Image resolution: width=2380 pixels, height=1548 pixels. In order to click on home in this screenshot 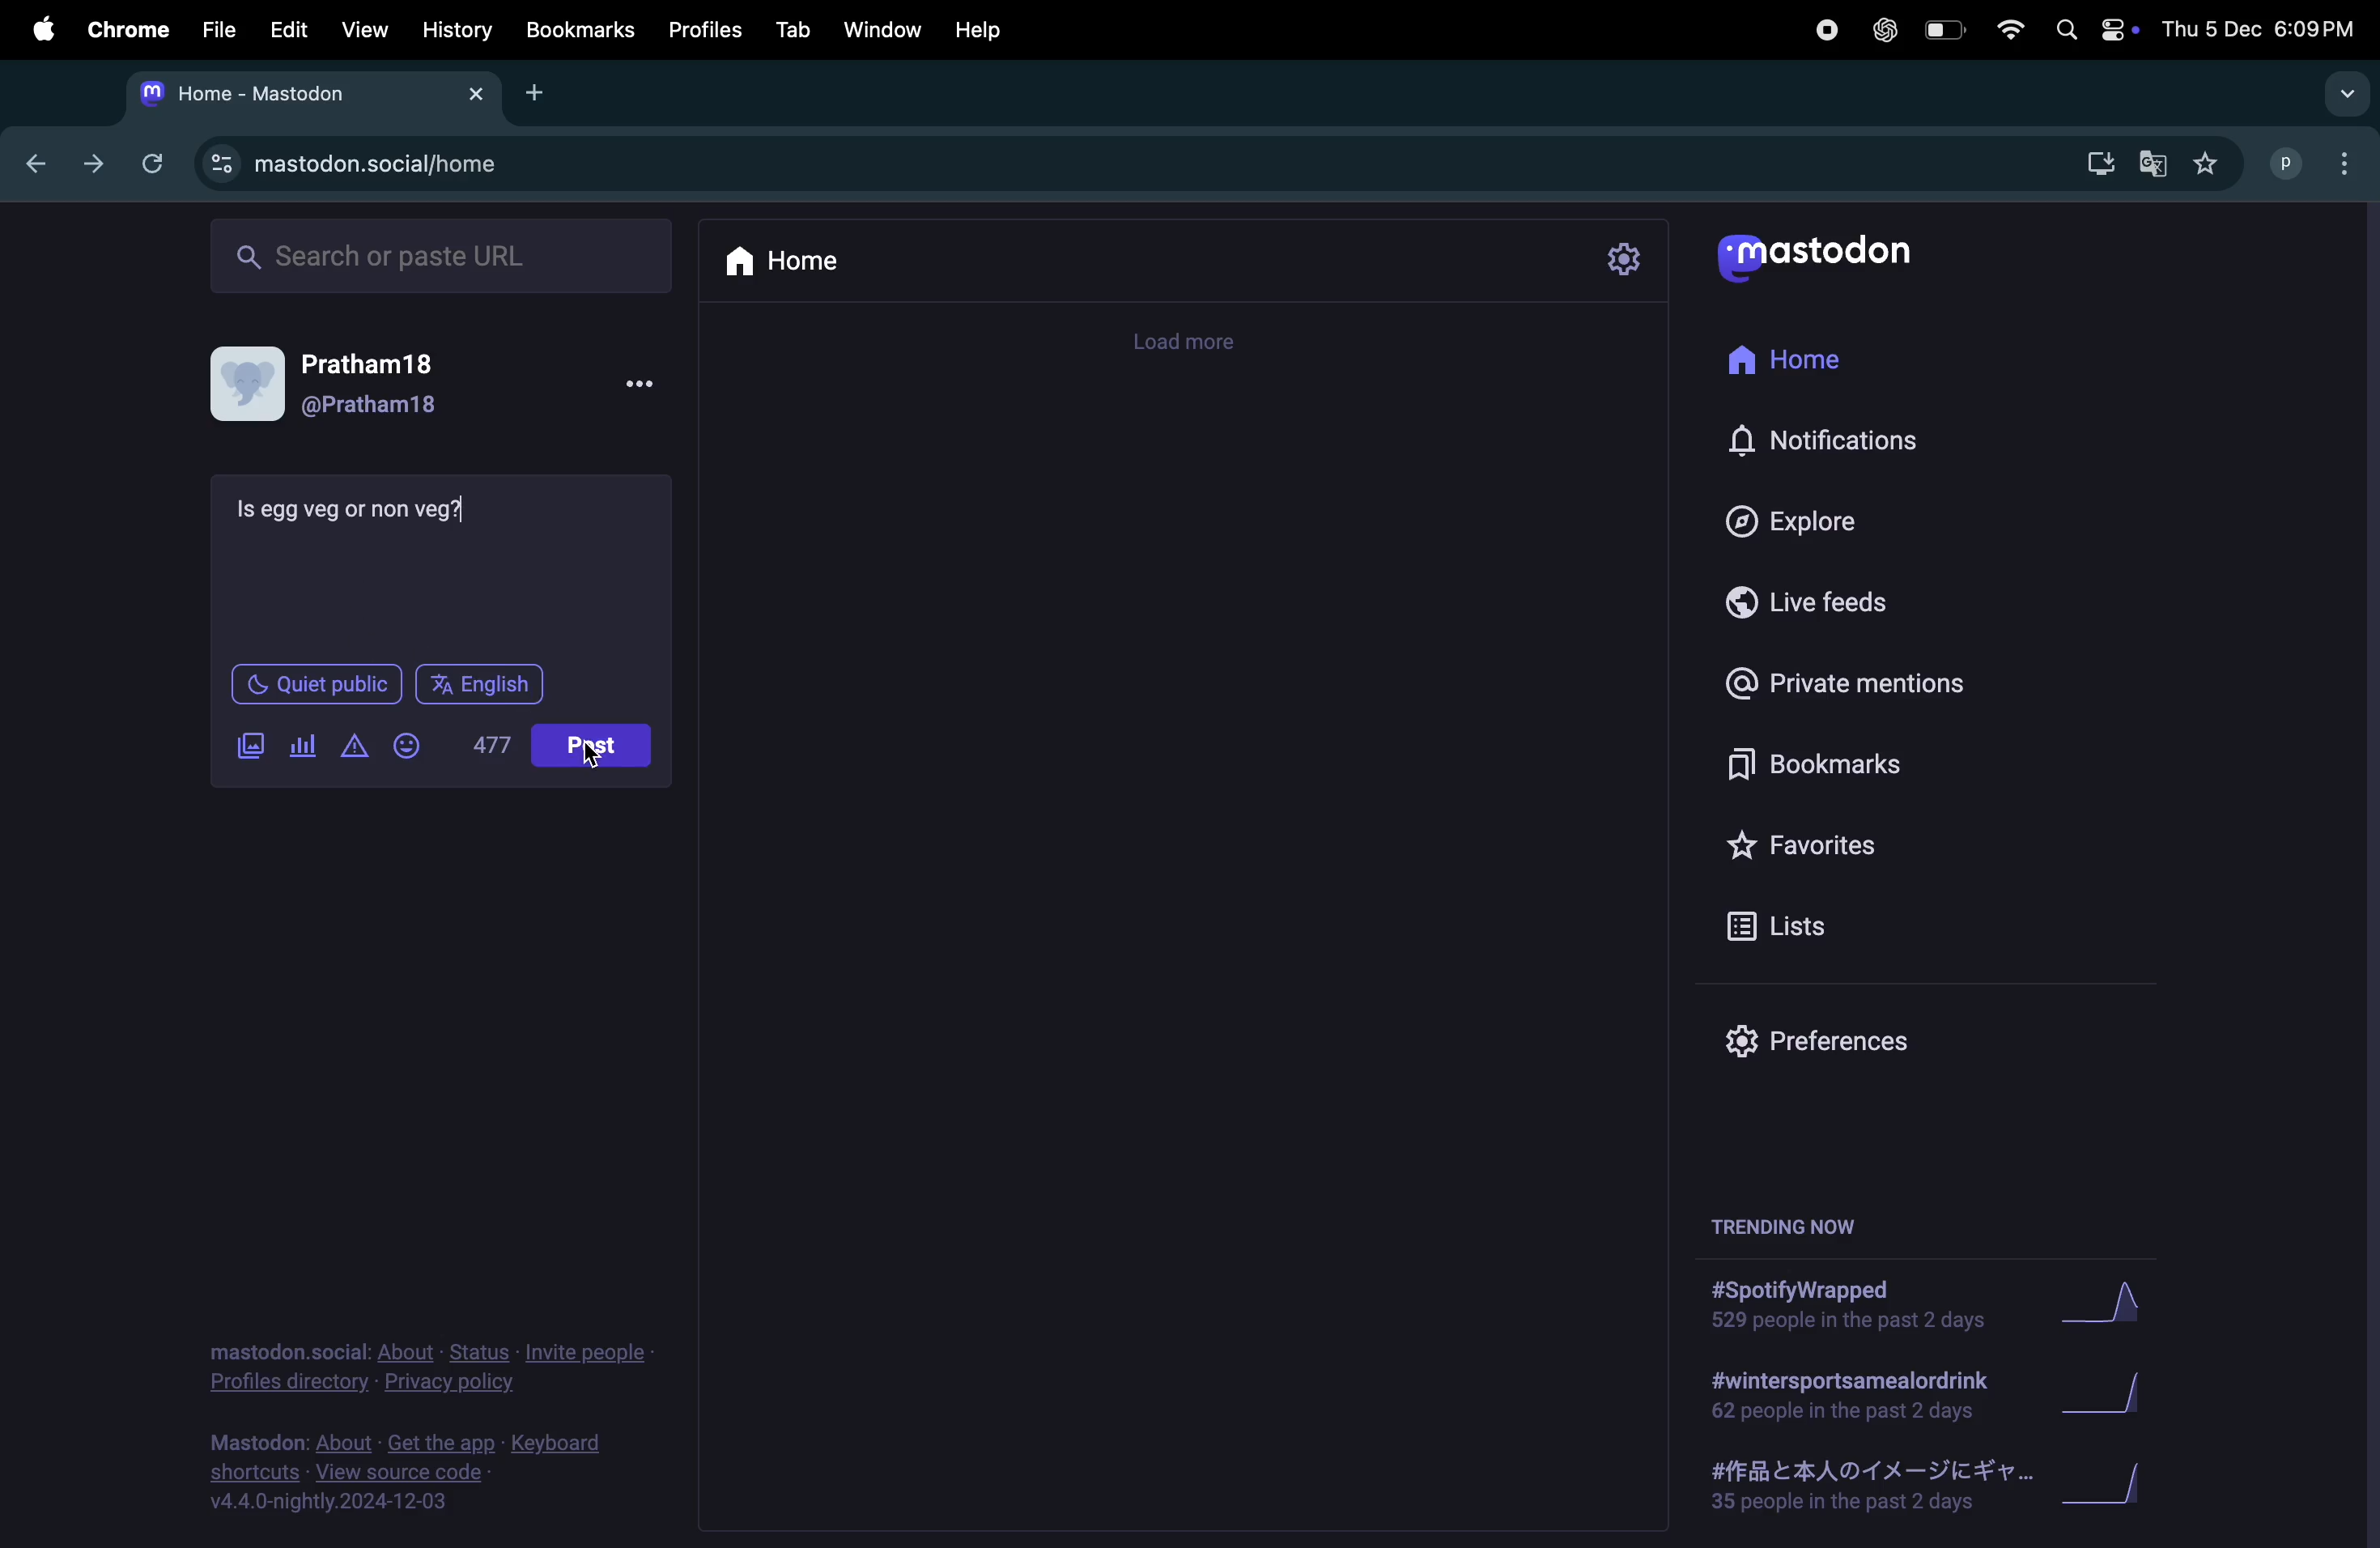, I will do `click(784, 258)`.